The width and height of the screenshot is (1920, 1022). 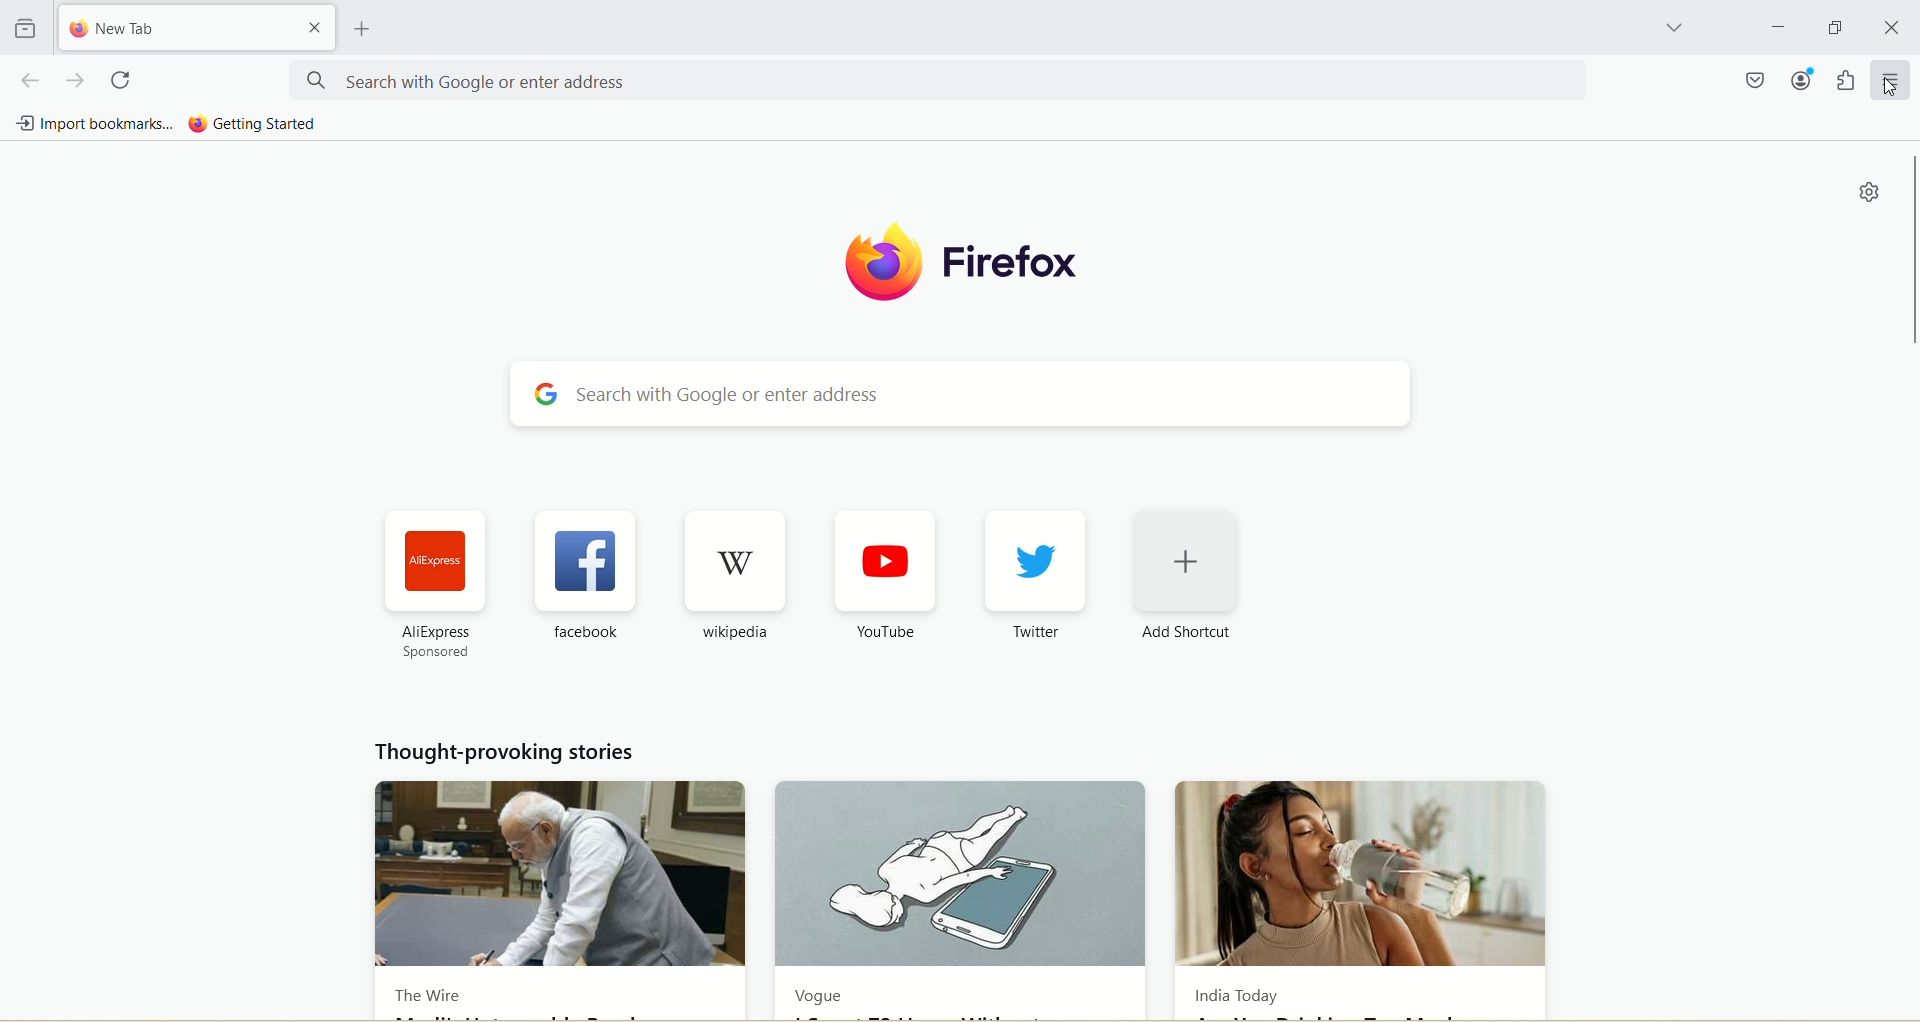 What do you see at coordinates (508, 753) in the screenshot?
I see `thought provoking stories` at bounding box center [508, 753].